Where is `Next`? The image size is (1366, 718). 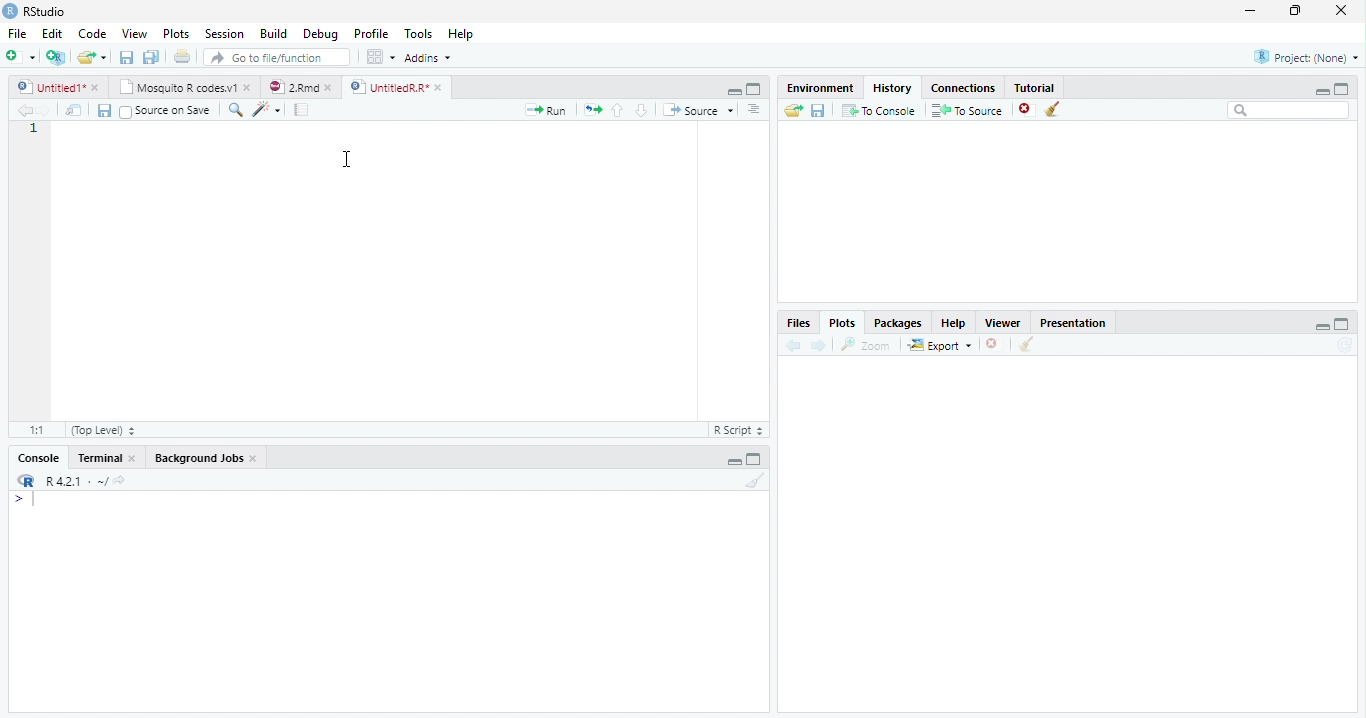
Next is located at coordinates (45, 110).